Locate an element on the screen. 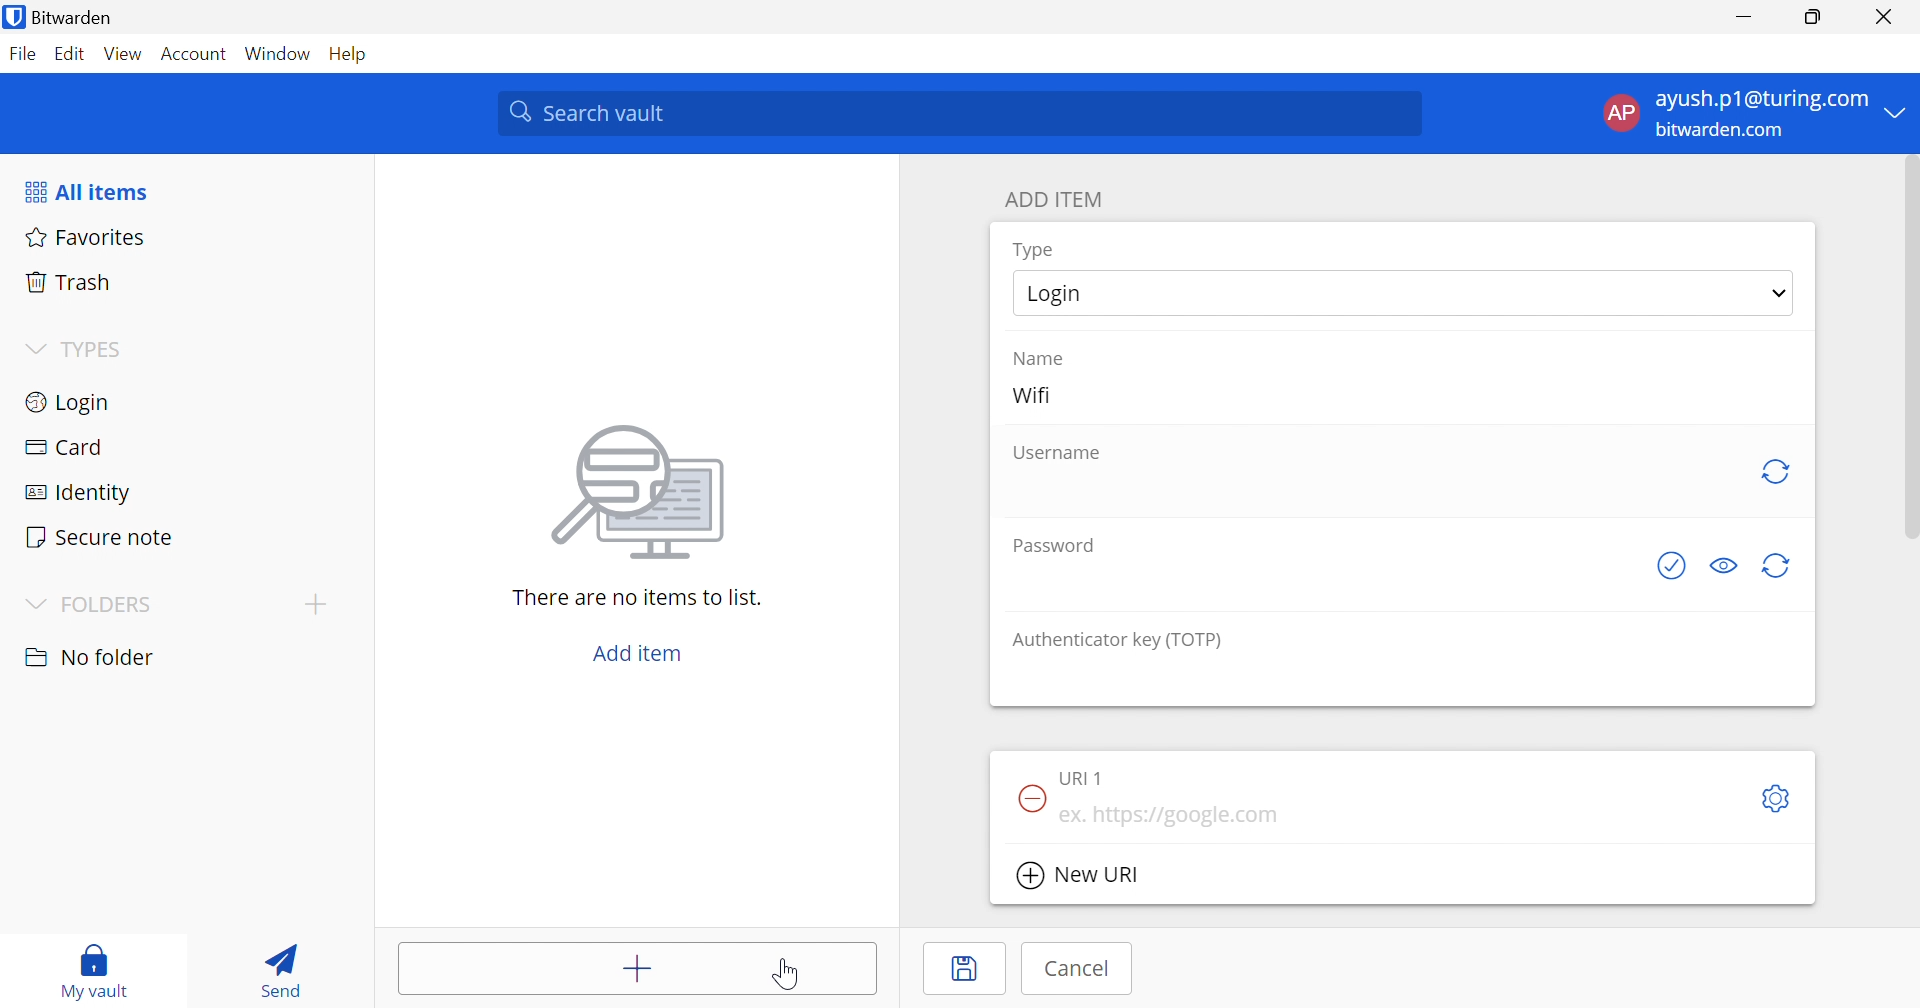 This screenshot has width=1920, height=1008. image is located at coordinates (644, 486).